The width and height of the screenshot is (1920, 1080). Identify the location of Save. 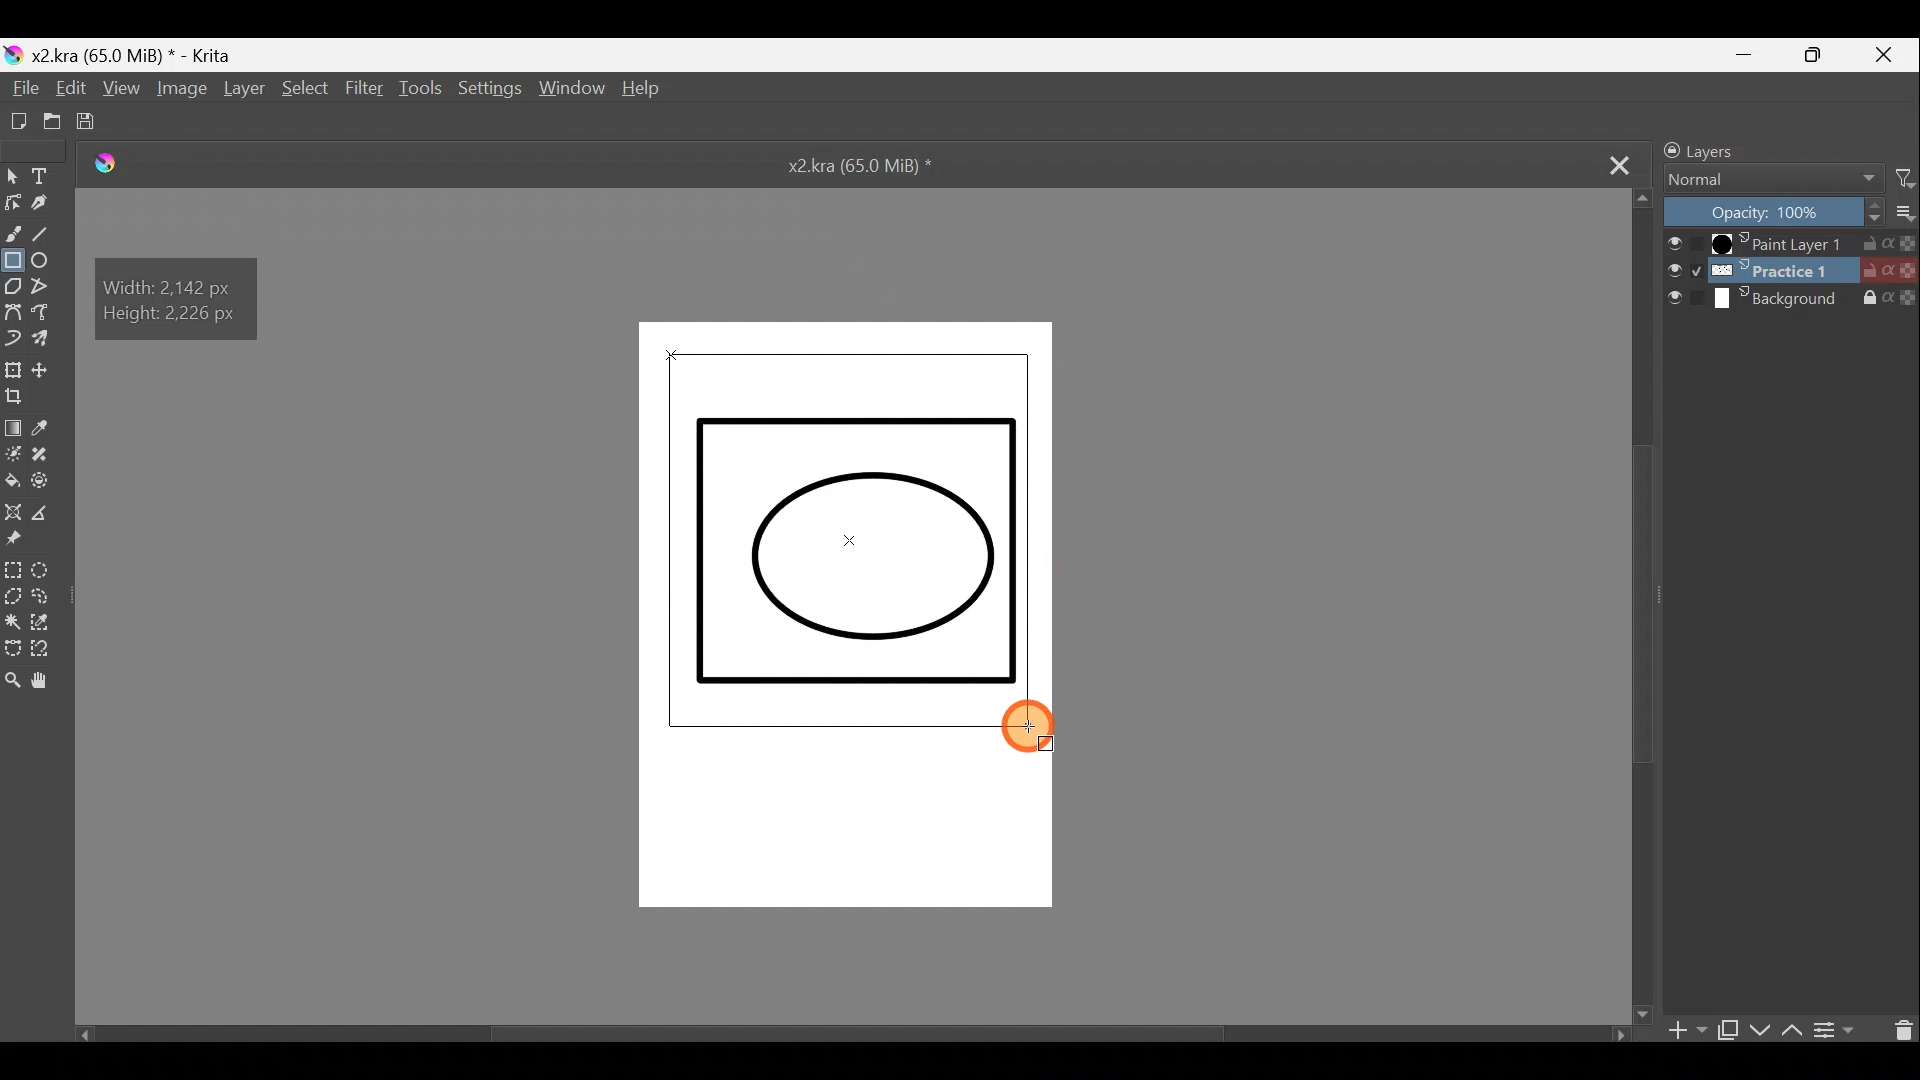
(94, 122).